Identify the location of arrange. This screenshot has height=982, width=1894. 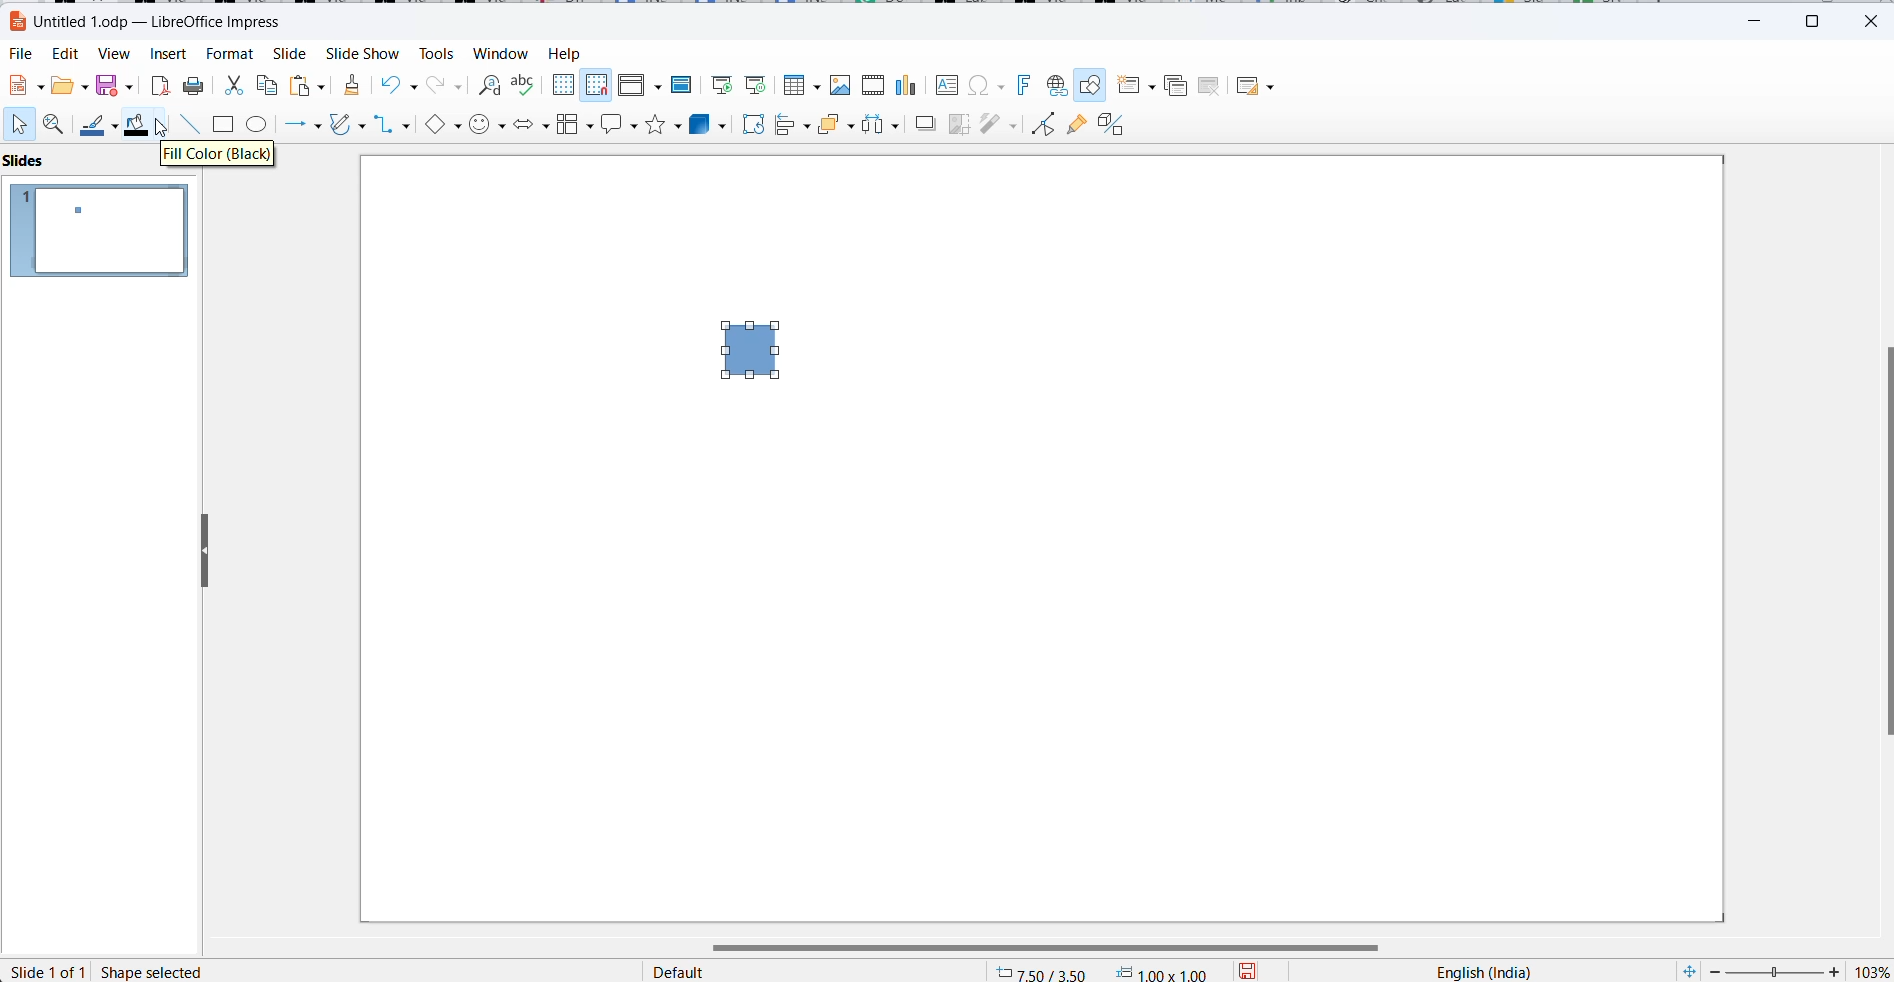
(836, 126).